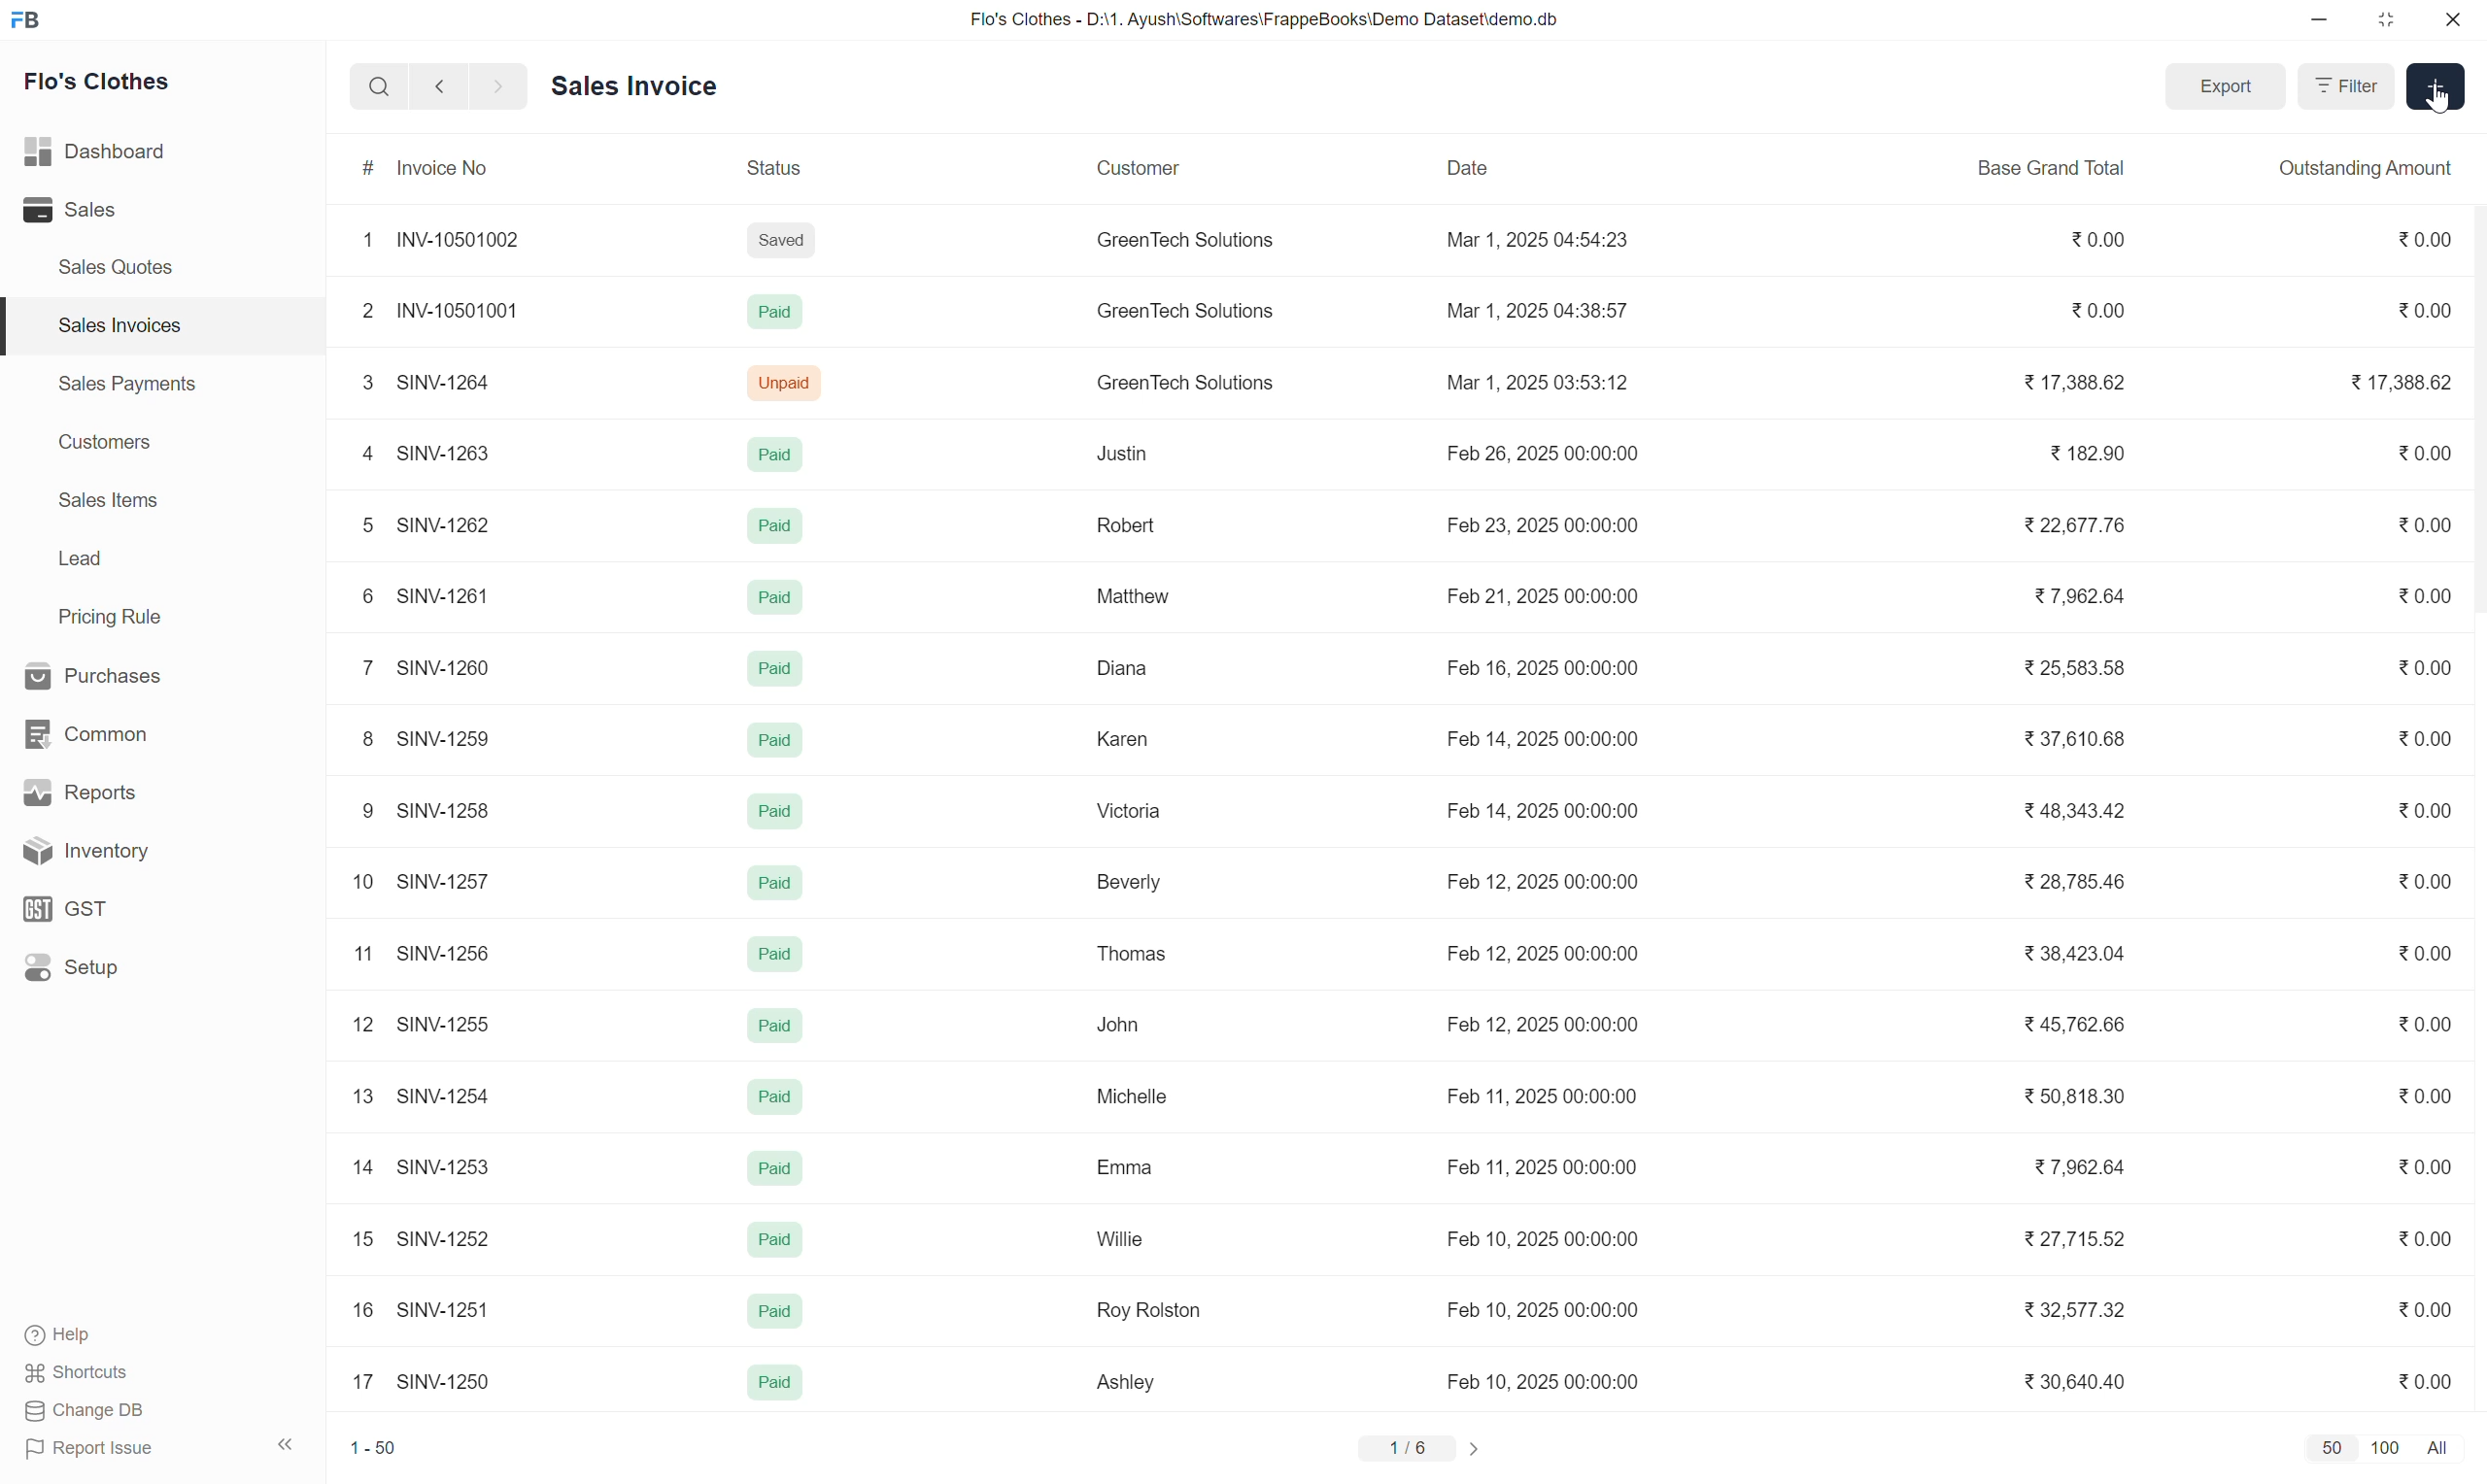  I want to click on SINV-1254, so click(445, 1095).